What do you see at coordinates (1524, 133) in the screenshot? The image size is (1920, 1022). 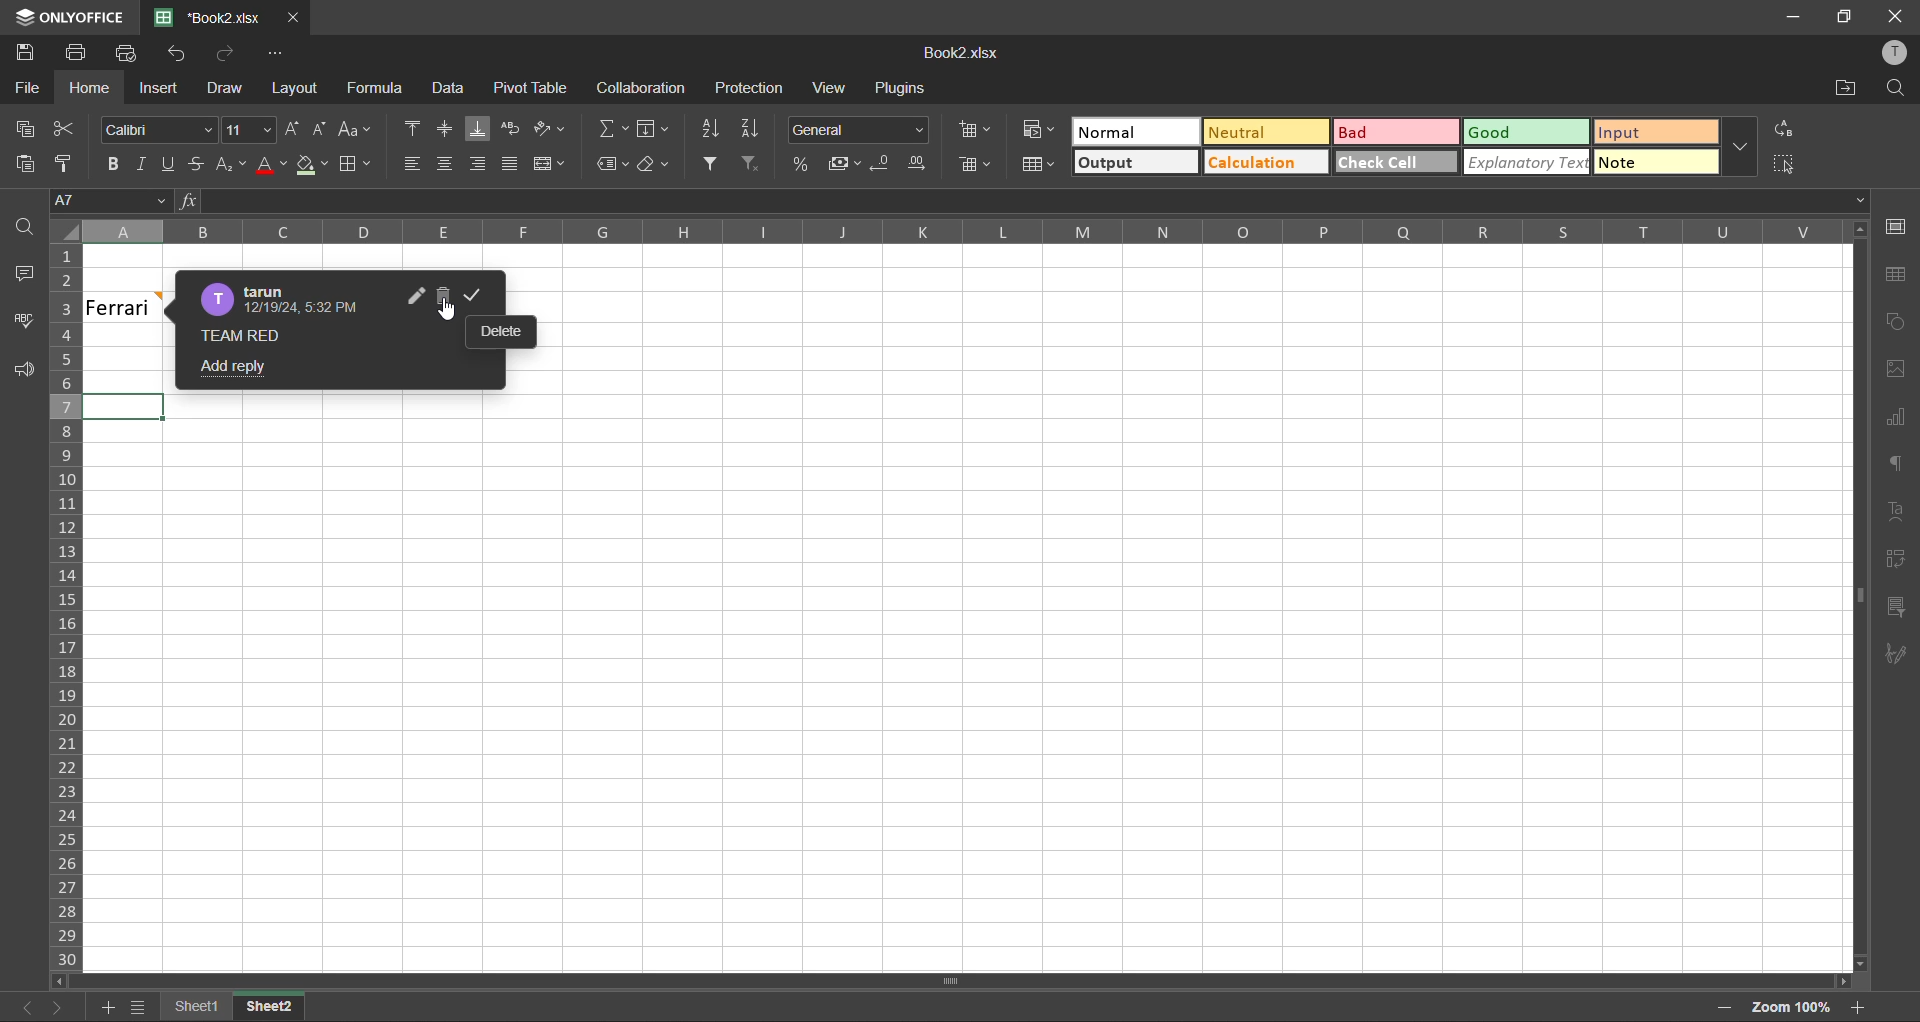 I see `good` at bounding box center [1524, 133].